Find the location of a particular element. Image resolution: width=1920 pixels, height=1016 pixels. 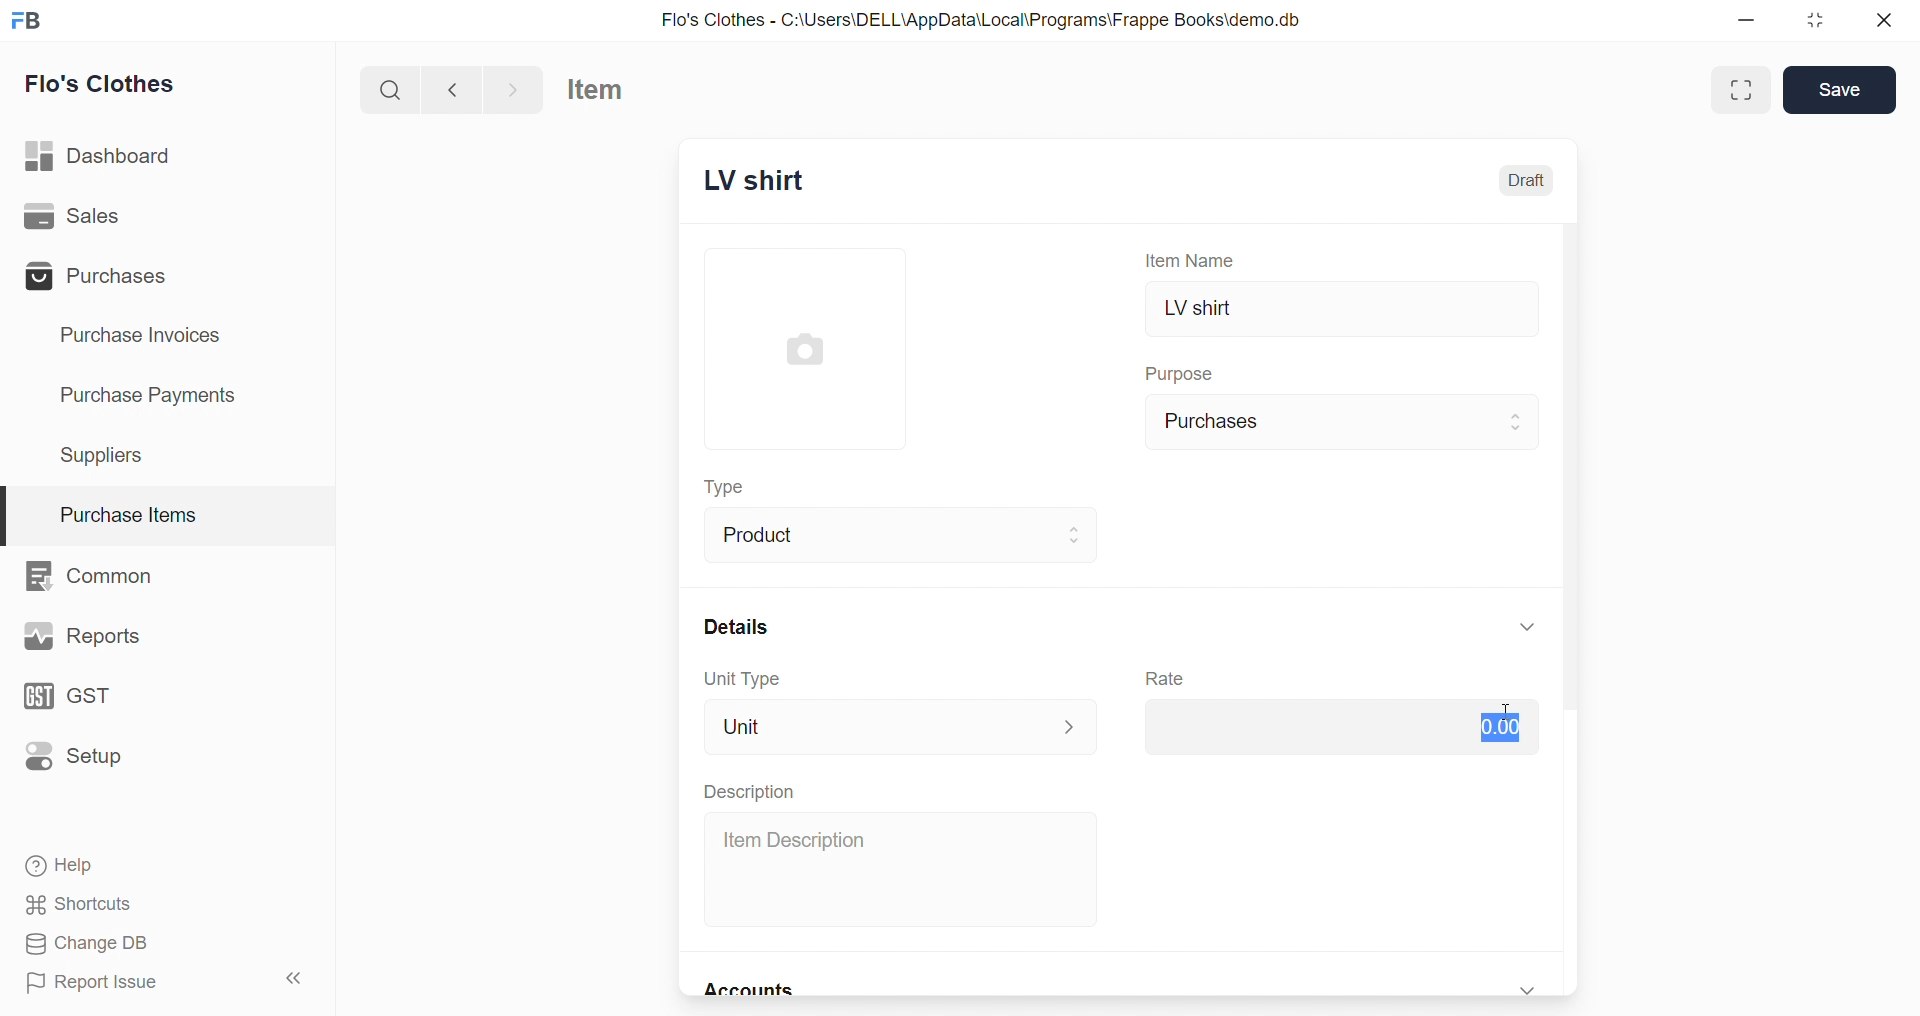

Purchase Items is located at coordinates (168, 509).